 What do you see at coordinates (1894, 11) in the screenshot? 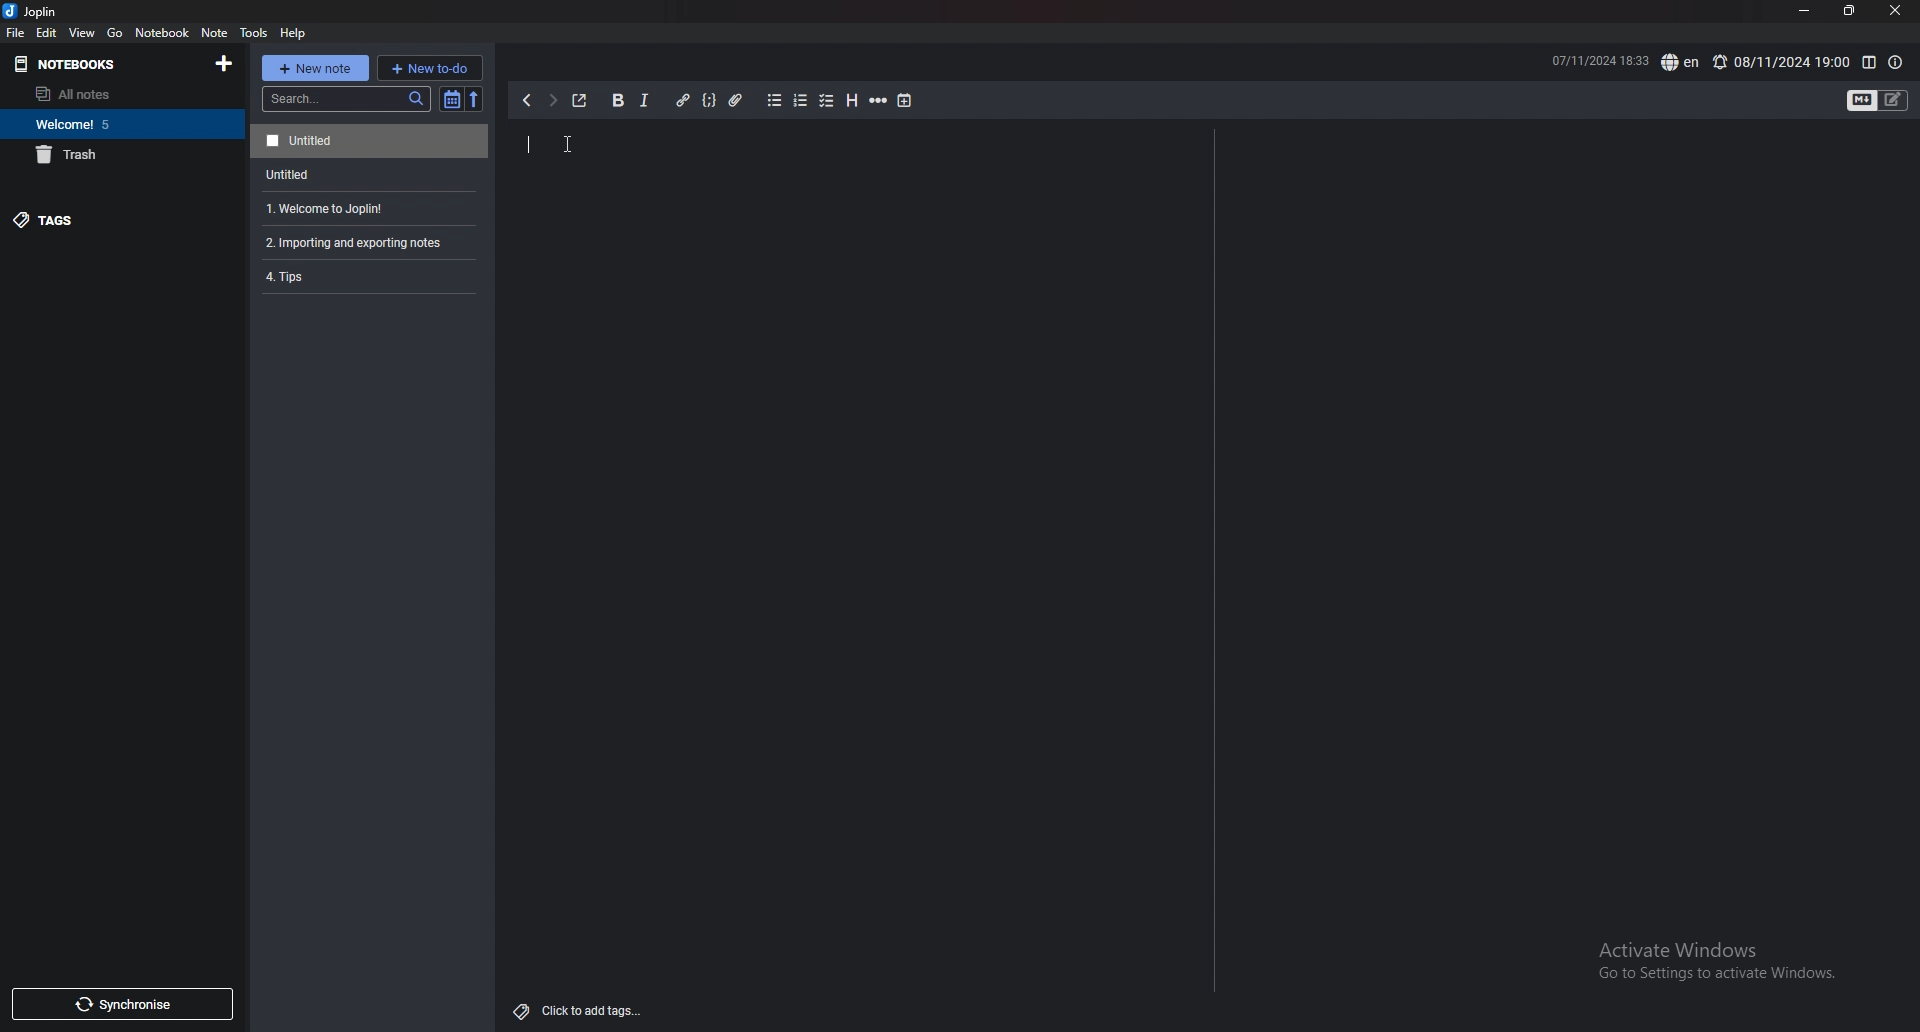
I see `close` at bounding box center [1894, 11].